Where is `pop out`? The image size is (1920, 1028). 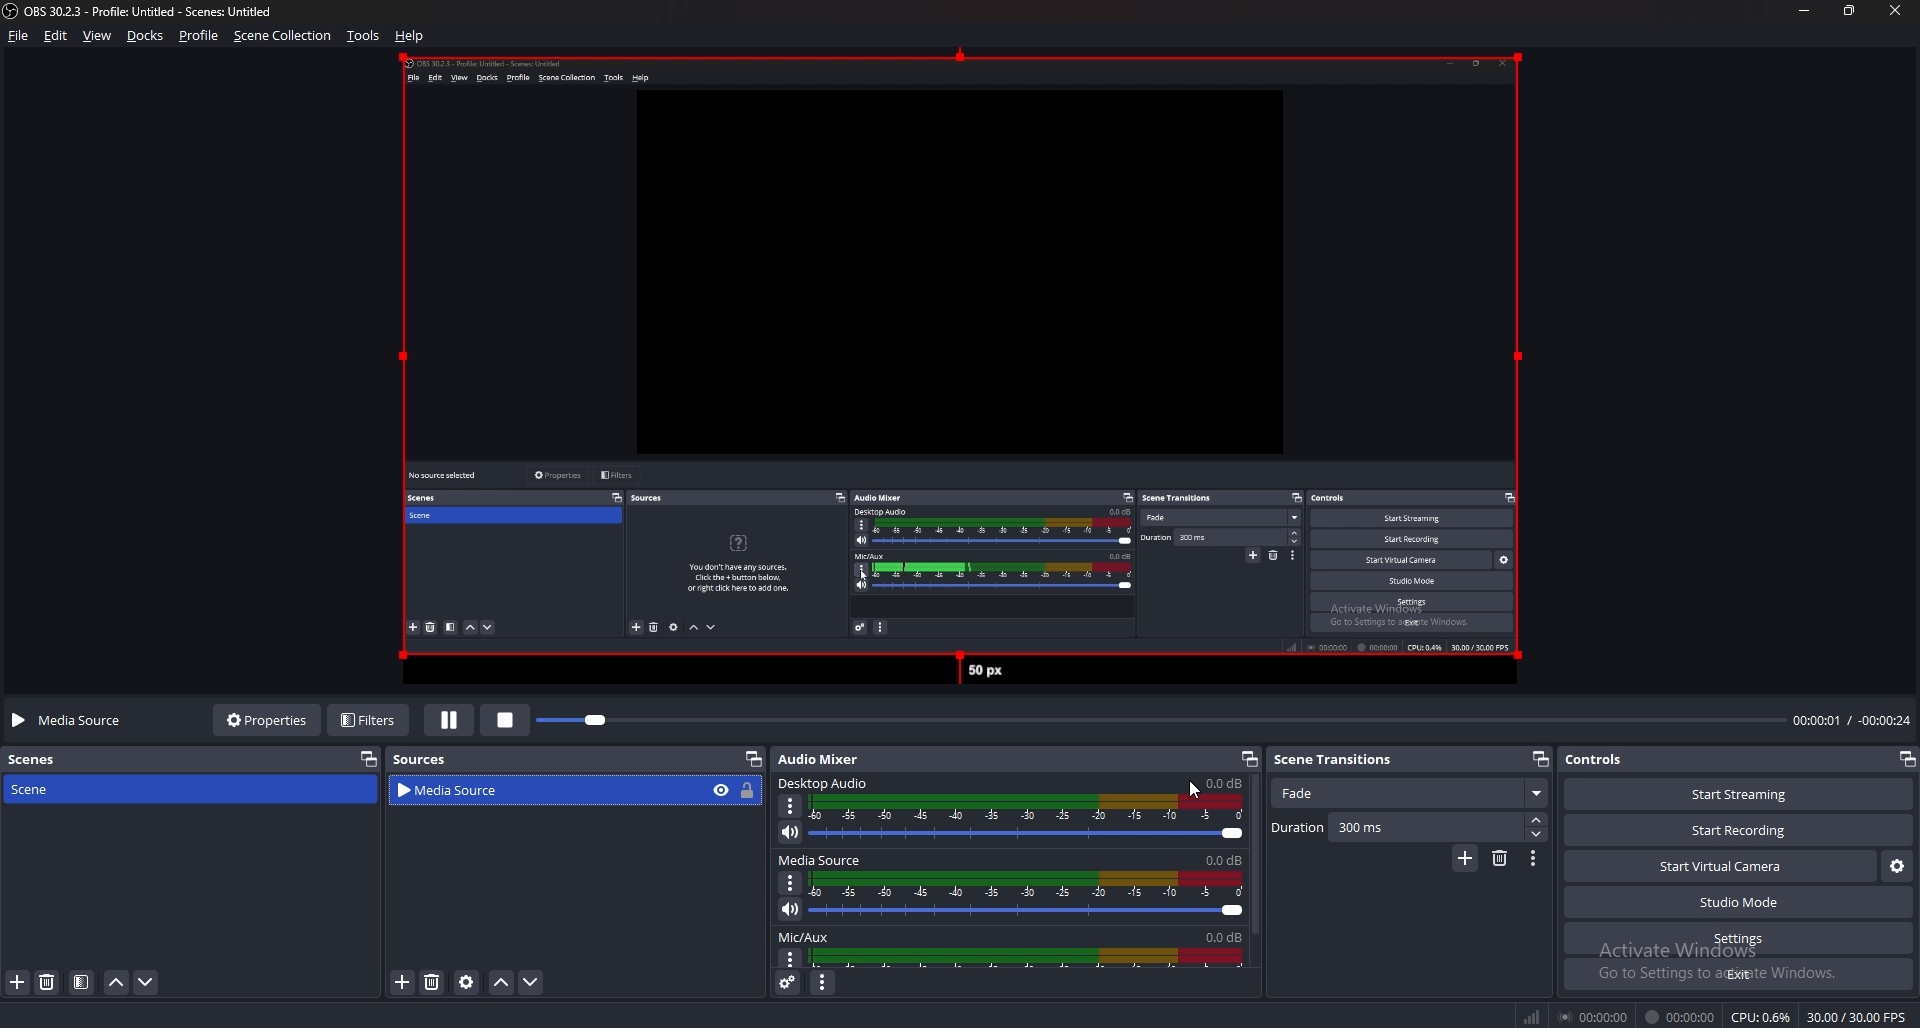 pop out is located at coordinates (756, 759).